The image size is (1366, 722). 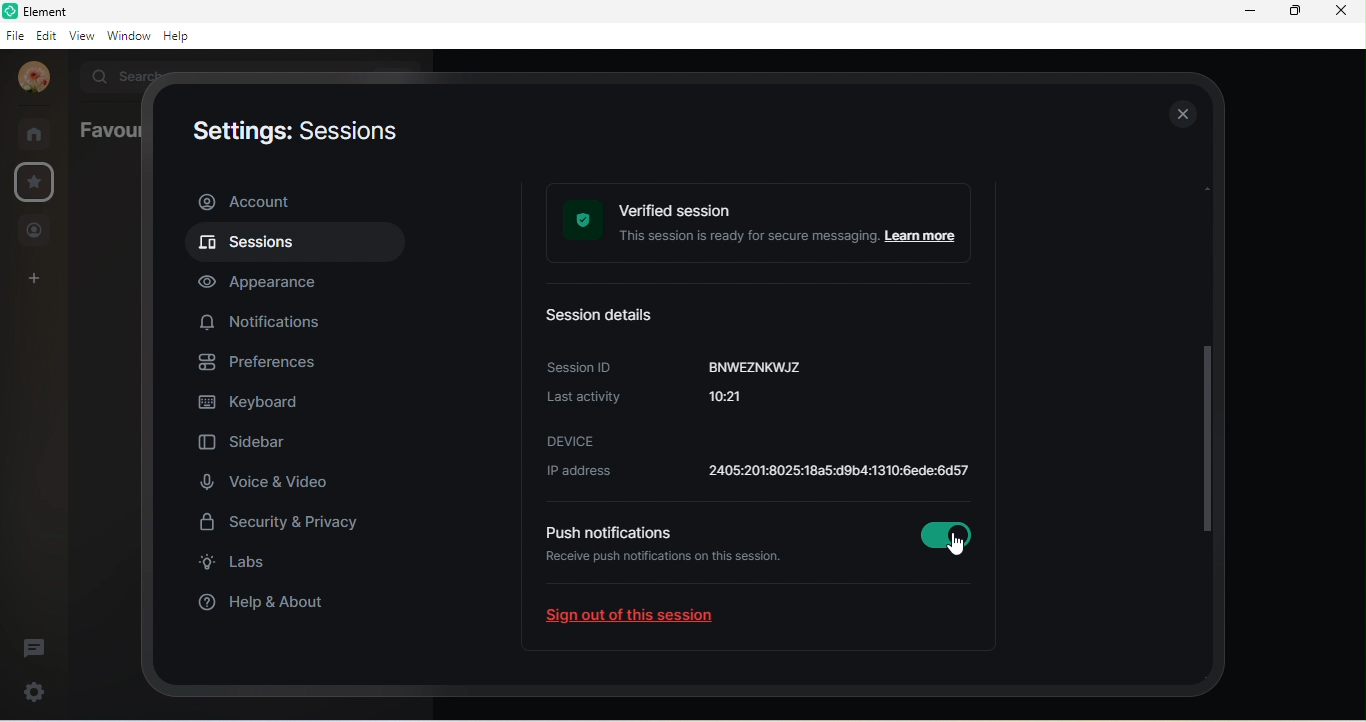 I want to click on close, so click(x=1181, y=113).